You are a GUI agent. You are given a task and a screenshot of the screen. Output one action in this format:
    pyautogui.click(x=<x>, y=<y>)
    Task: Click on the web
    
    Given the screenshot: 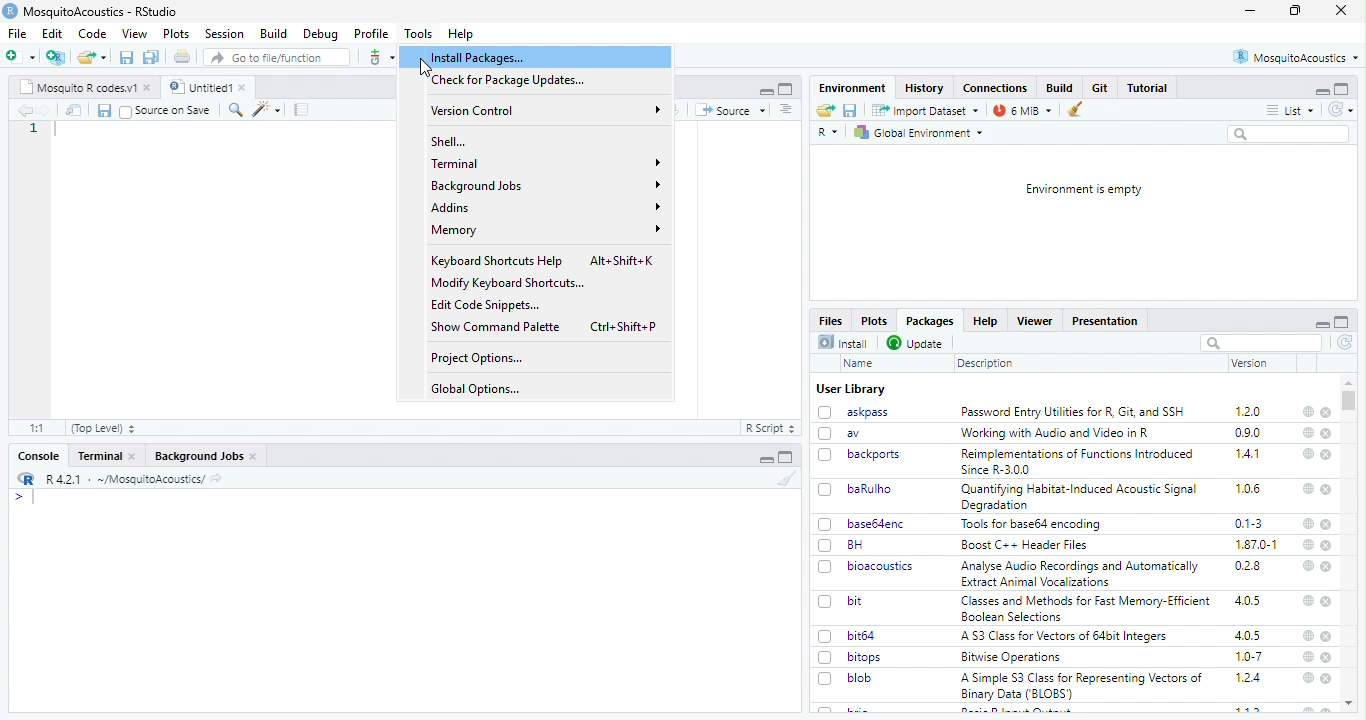 What is the action you would take?
    pyautogui.click(x=1309, y=524)
    